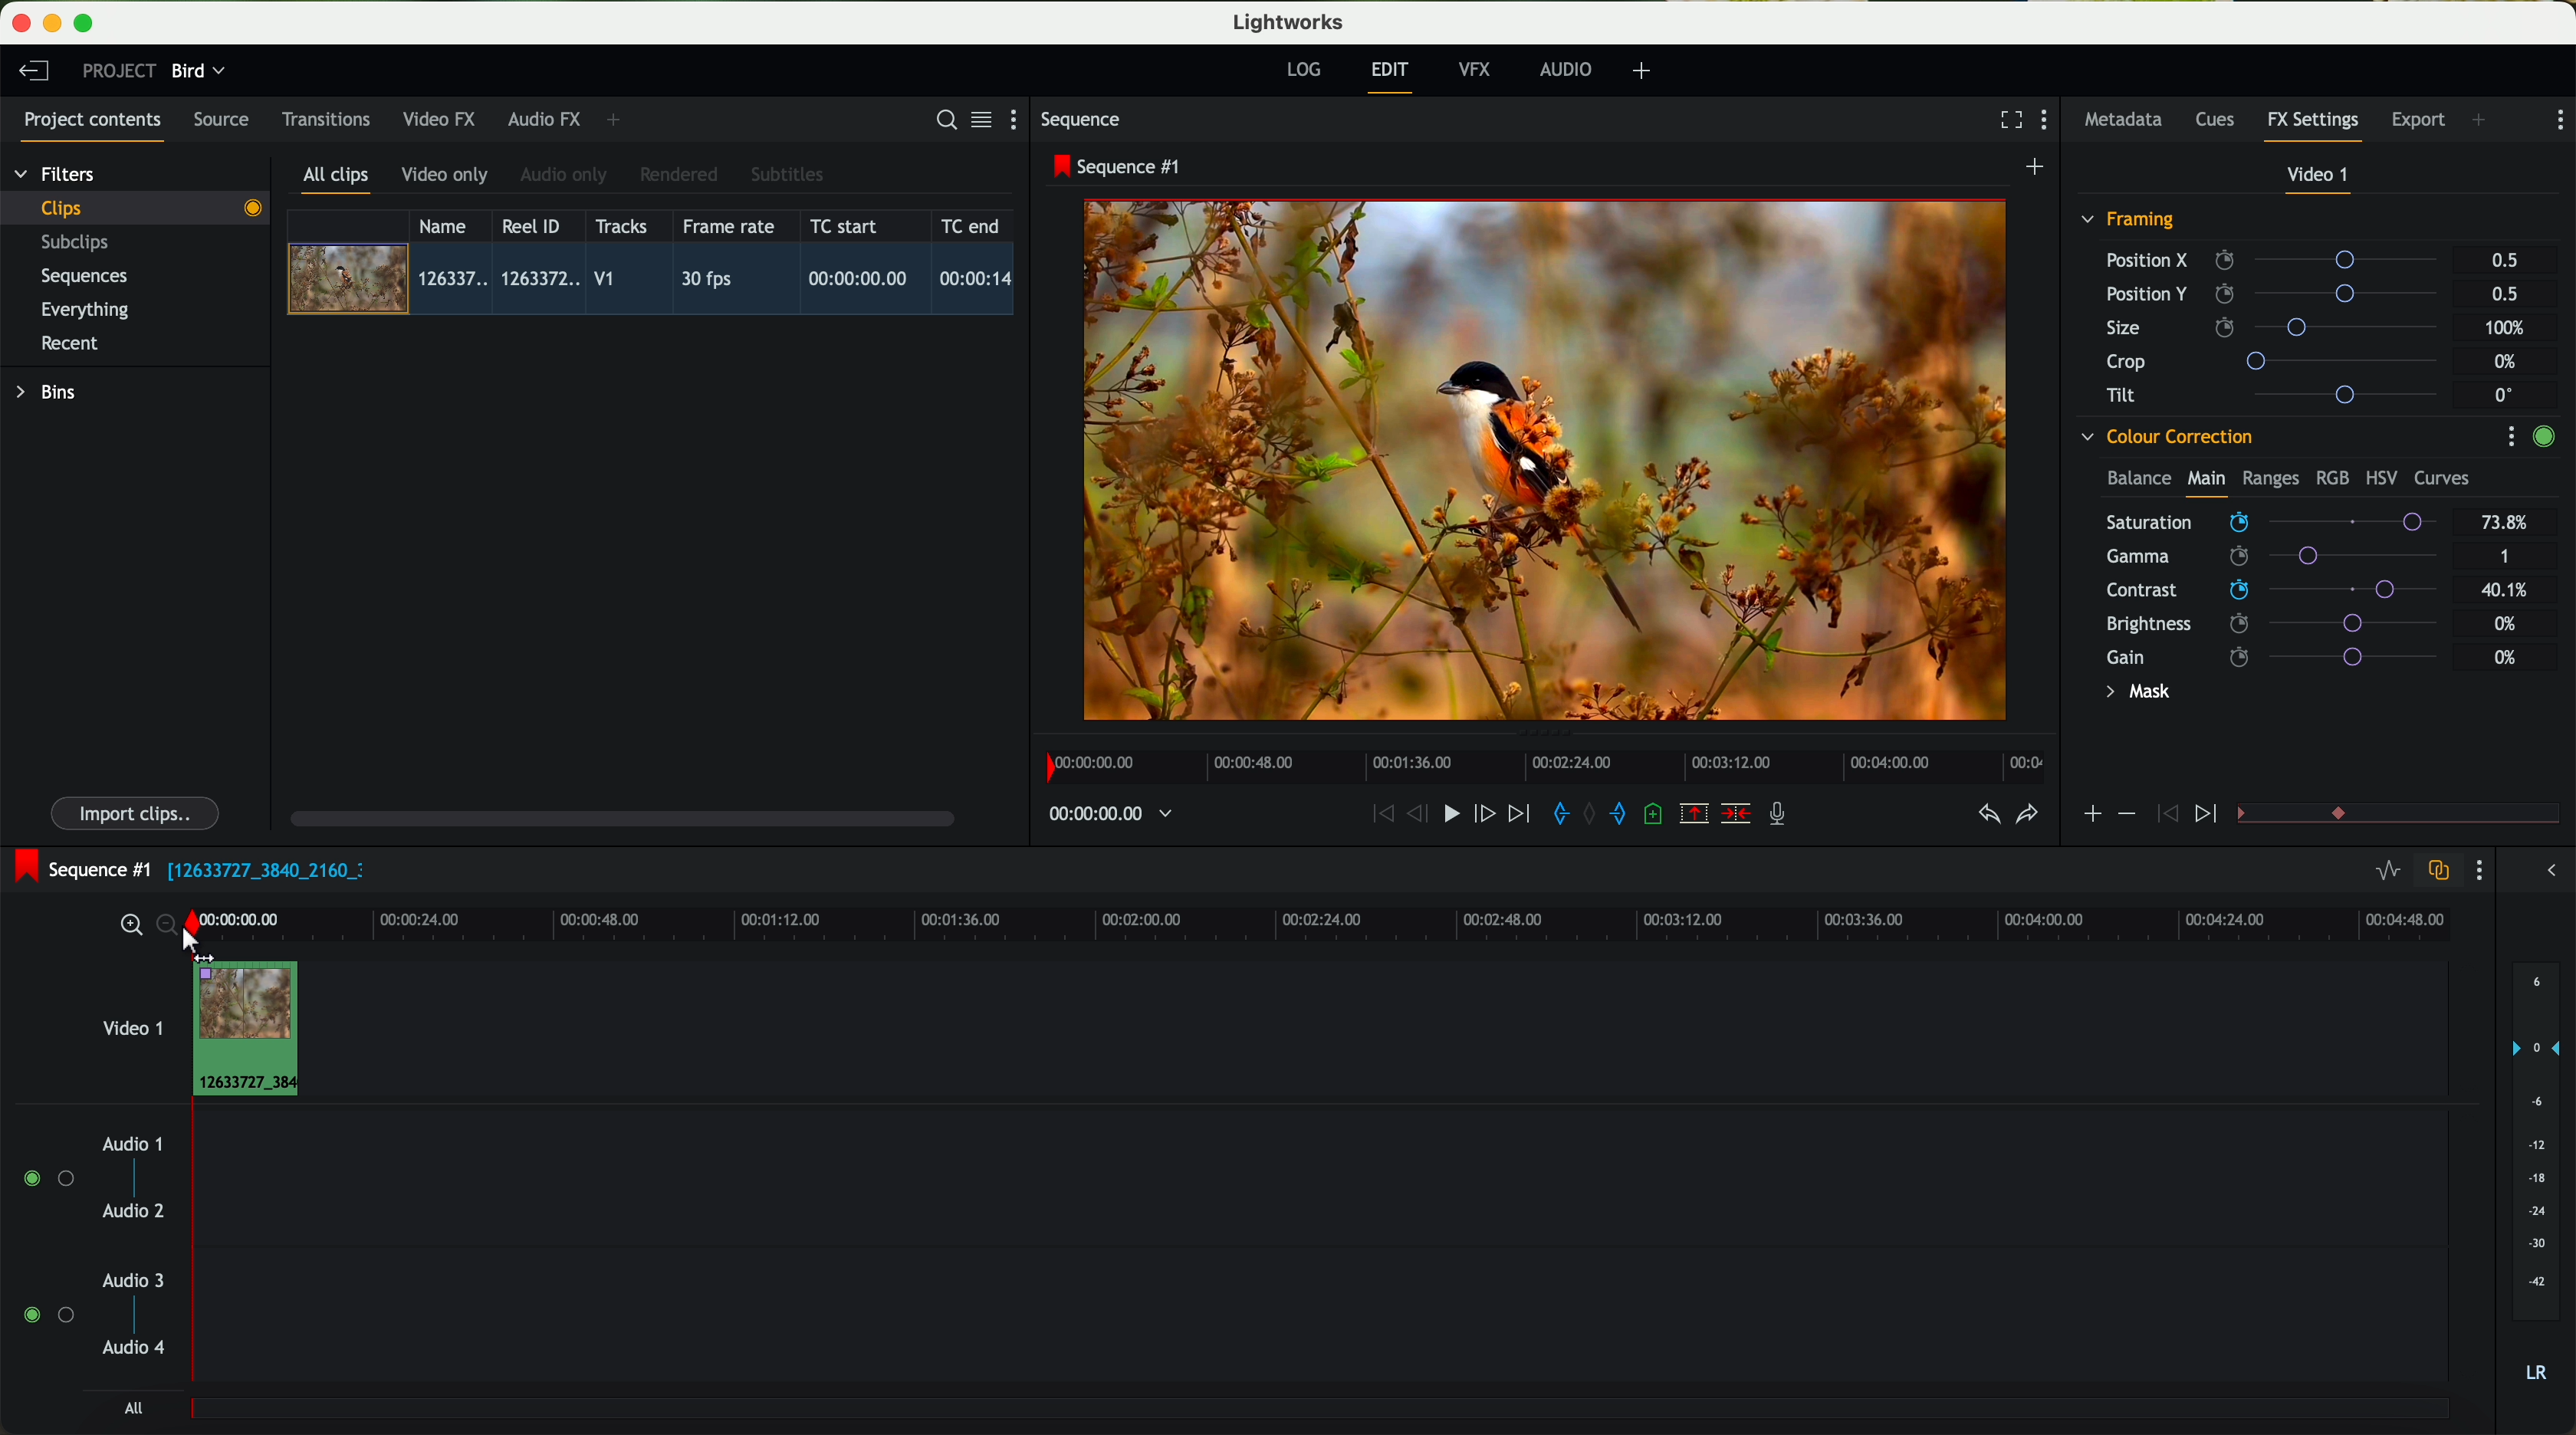 The height and width of the screenshot is (1435, 2576). Describe the element at coordinates (618, 227) in the screenshot. I see `tracks` at that location.